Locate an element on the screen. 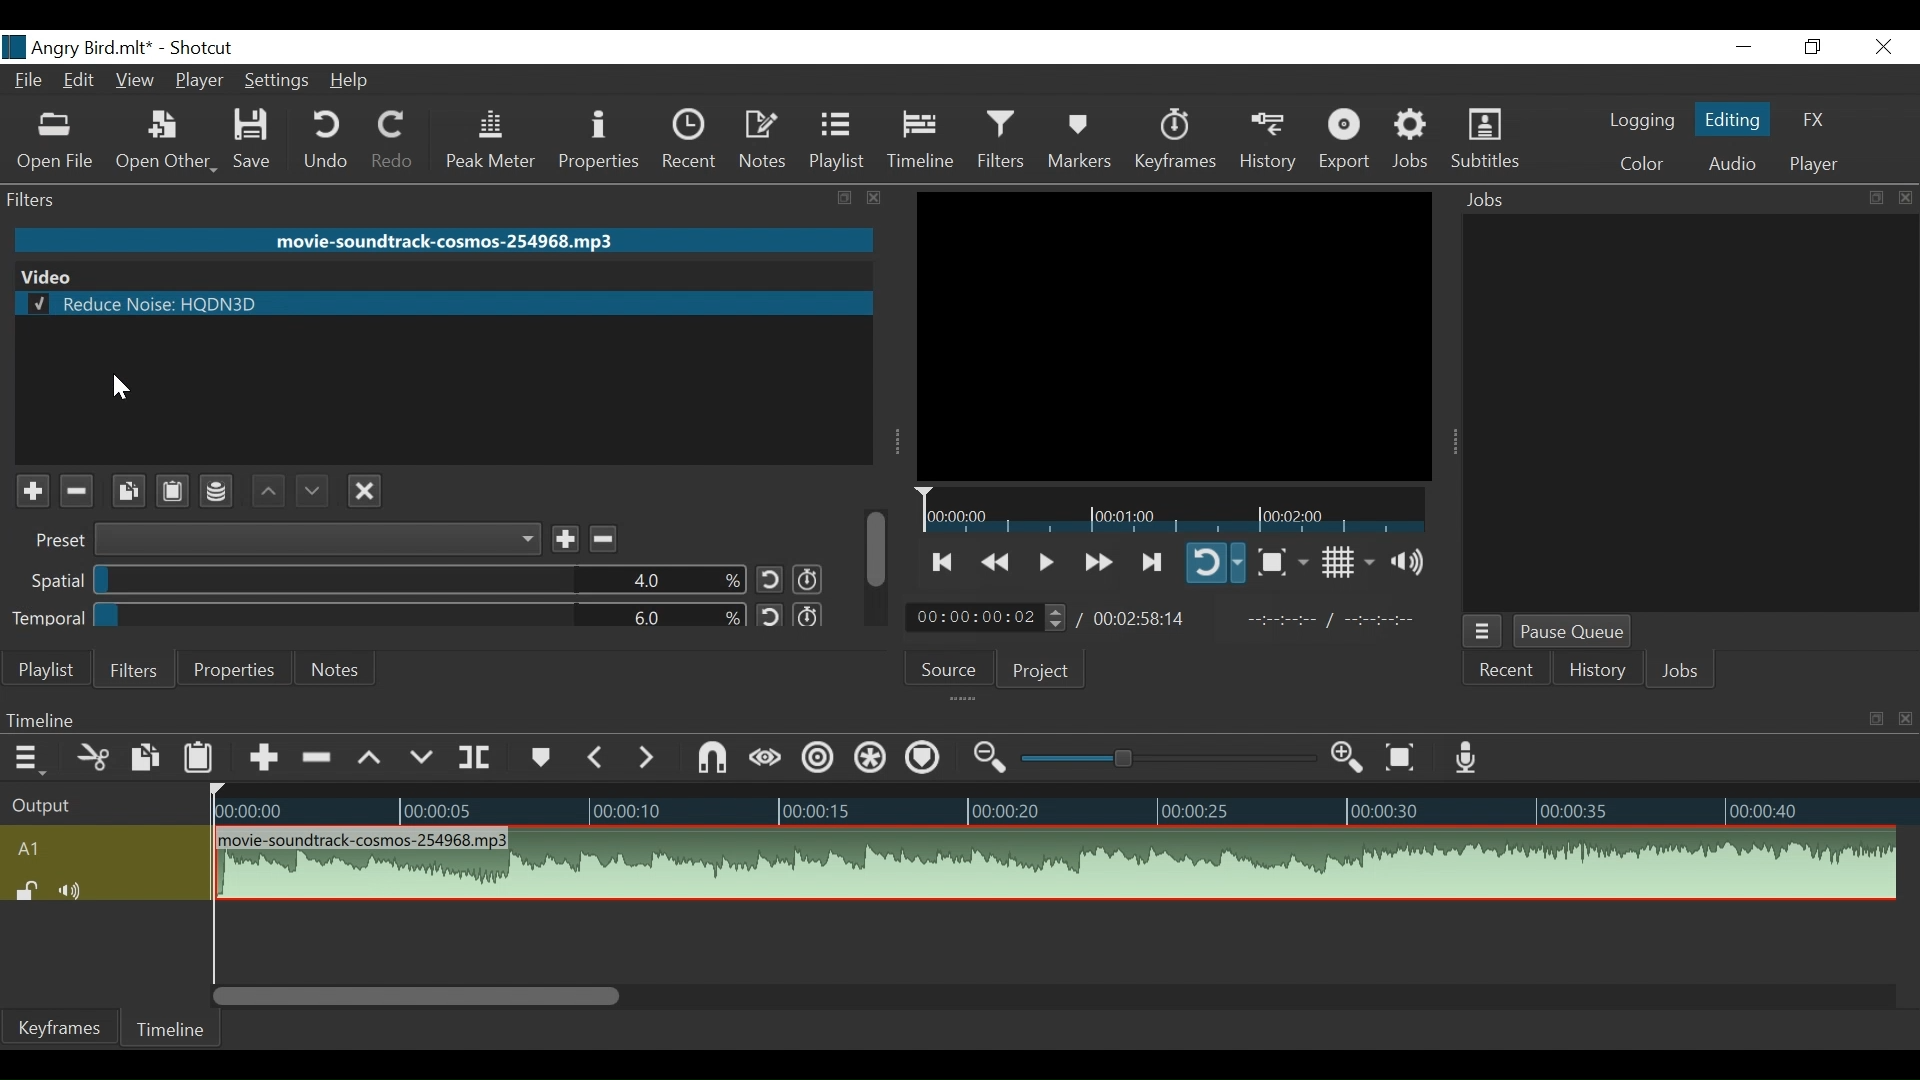 The image size is (1920, 1080). Timeline menu is located at coordinates (25, 757).